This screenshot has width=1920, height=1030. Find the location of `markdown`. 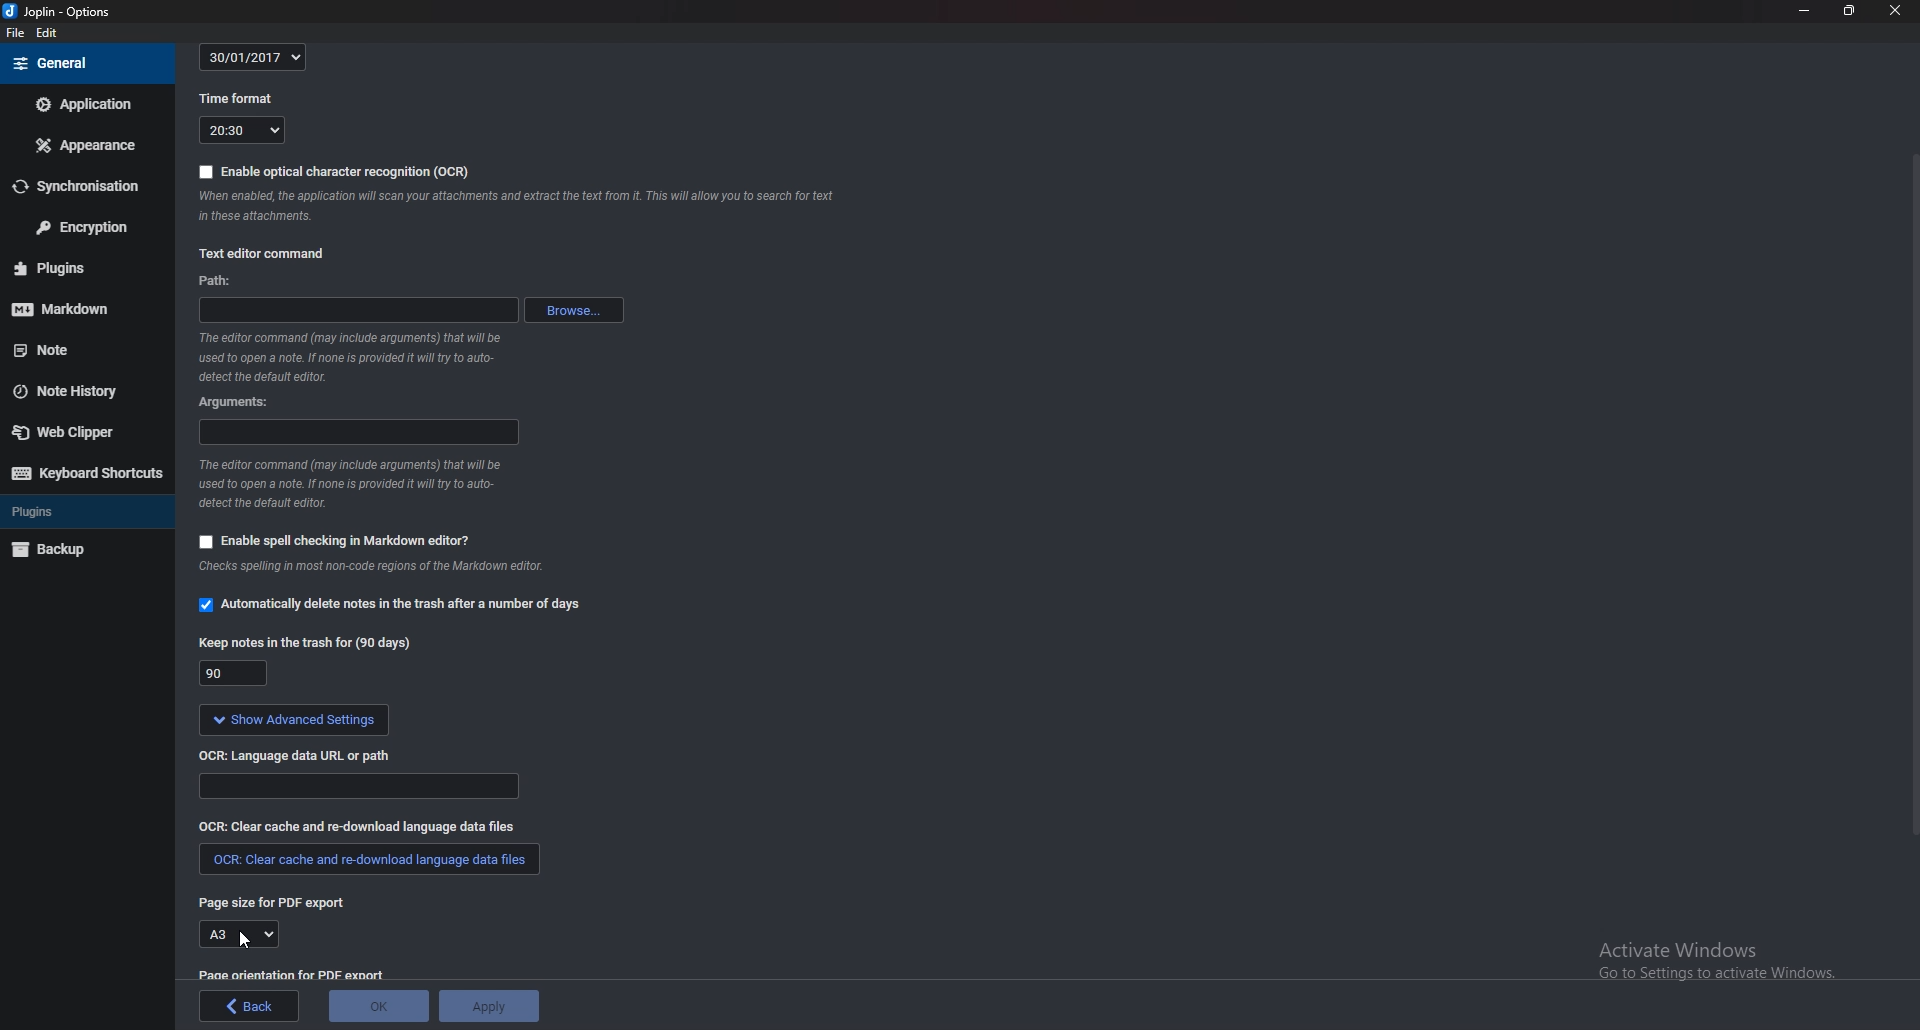

markdown is located at coordinates (83, 310).